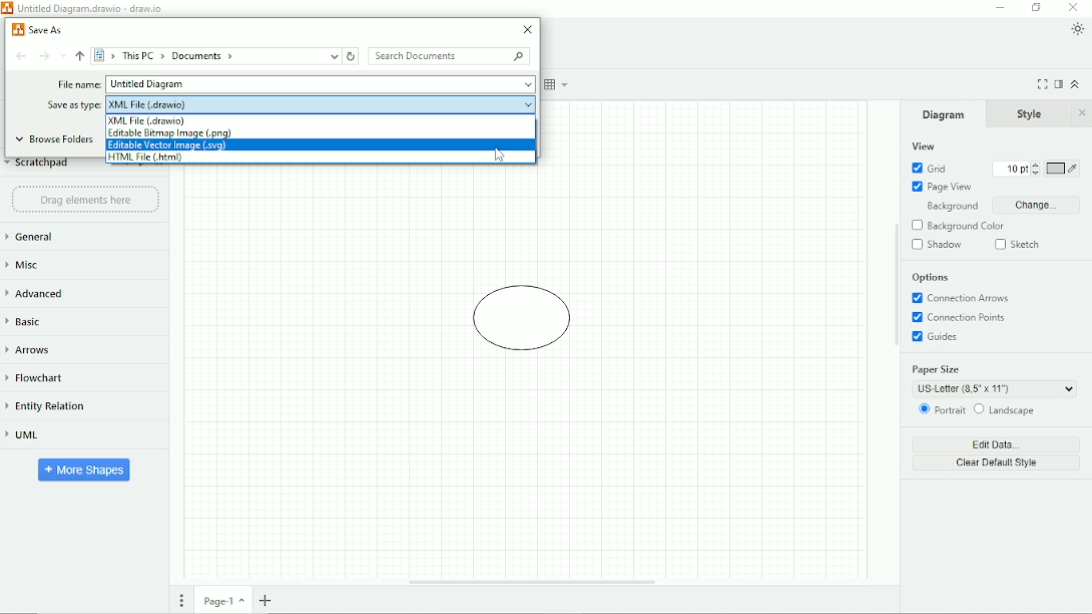 The height and width of the screenshot is (614, 1092). What do you see at coordinates (523, 320) in the screenshot?
I see `Diagram of circle` at bounding box center [523, 320].